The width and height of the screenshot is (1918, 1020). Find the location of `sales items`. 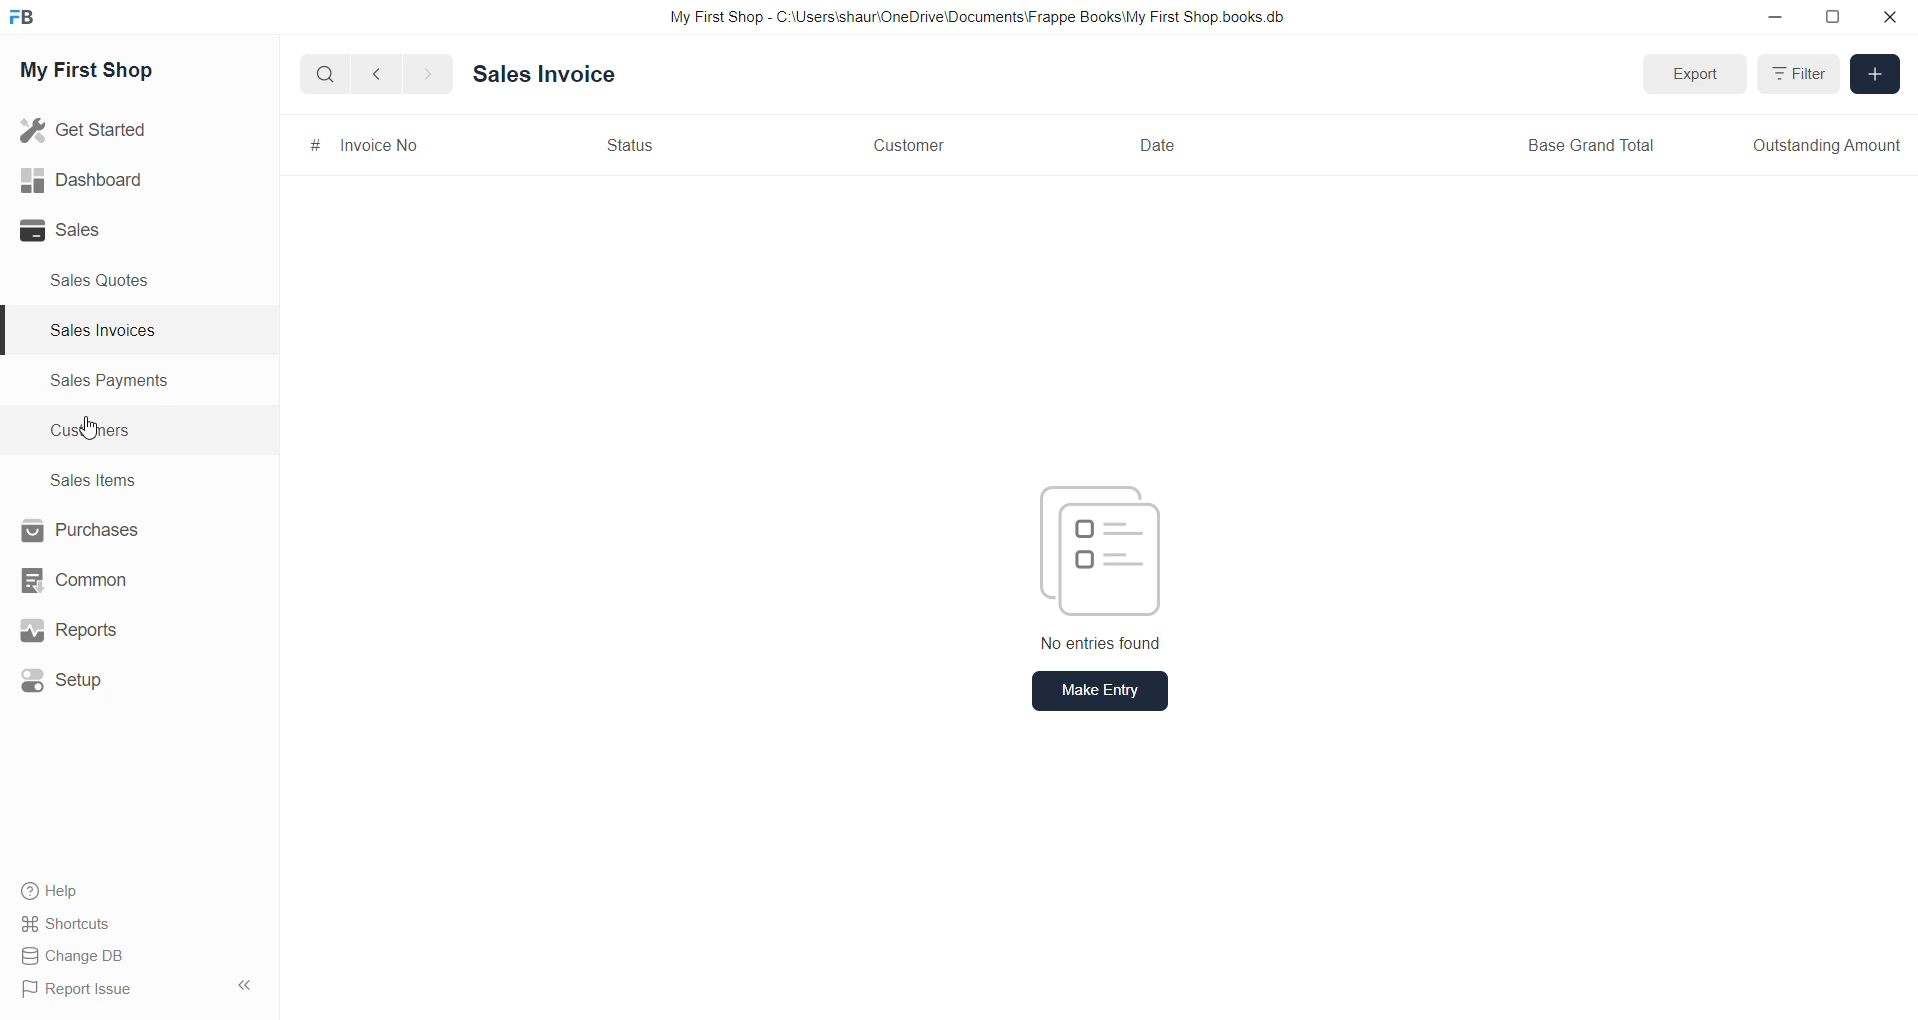

sales items is located at coordinates (93, 479).